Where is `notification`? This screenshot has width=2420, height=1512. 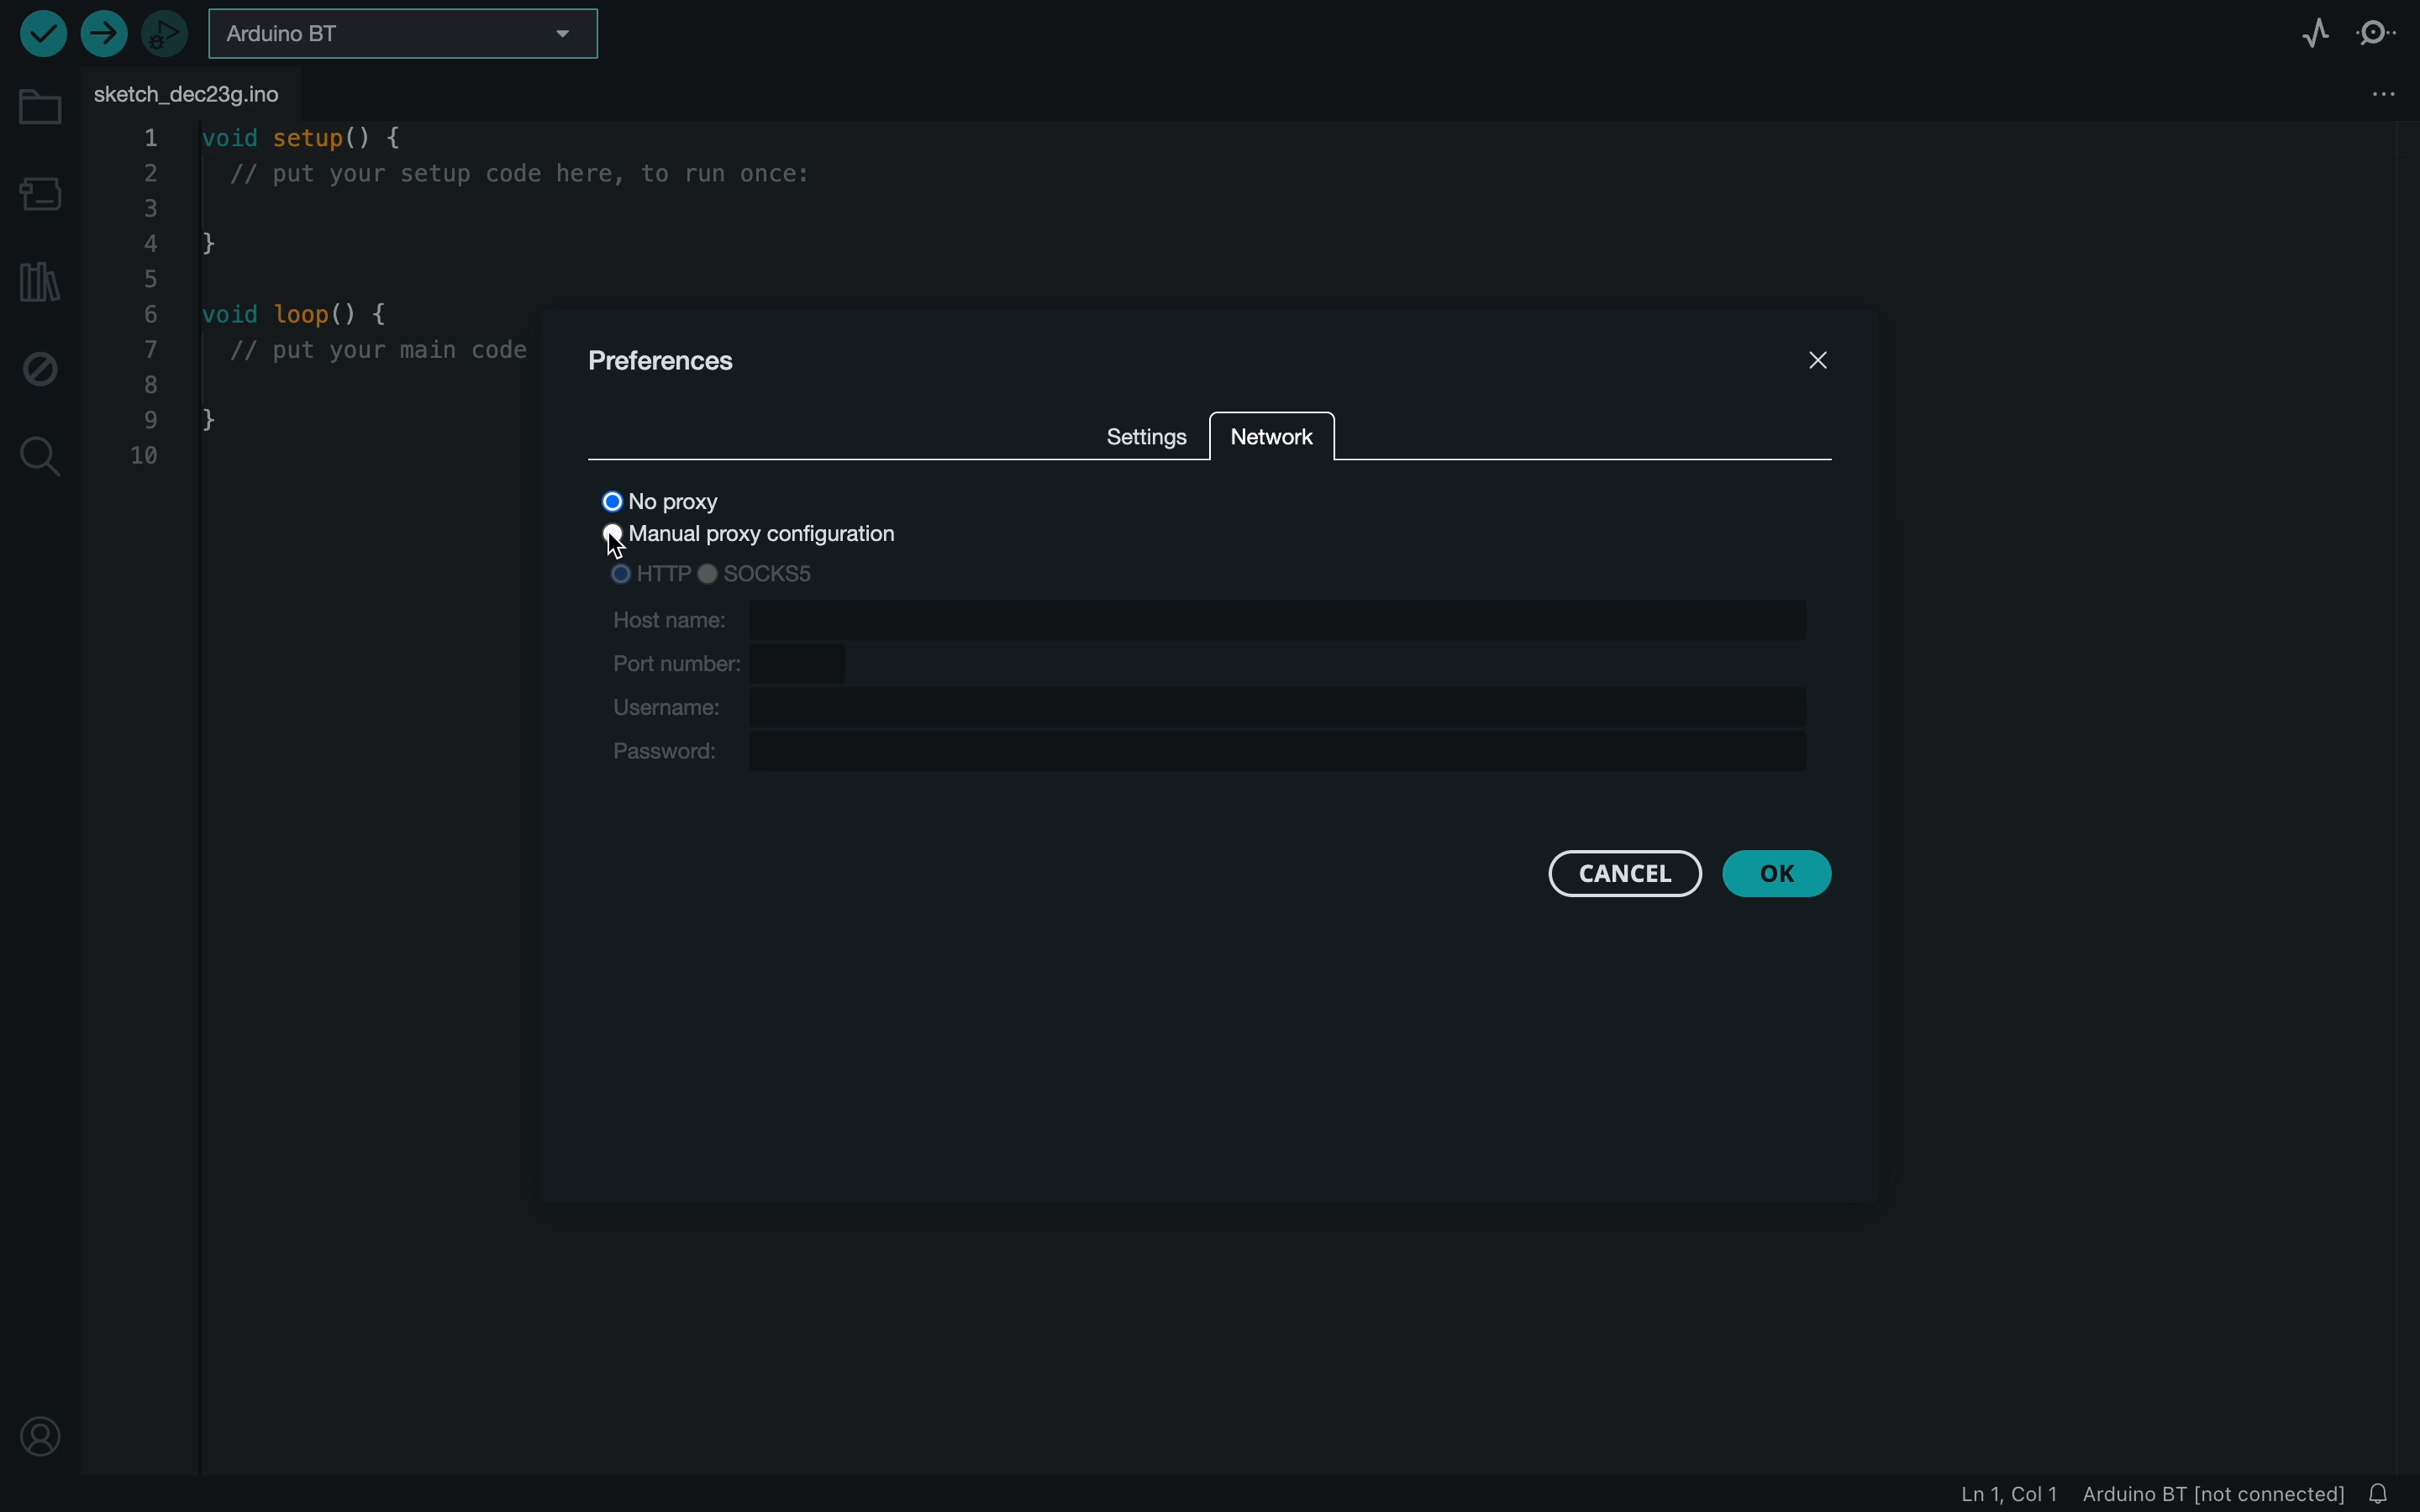
notification is located at coordinates (2382, 1495).